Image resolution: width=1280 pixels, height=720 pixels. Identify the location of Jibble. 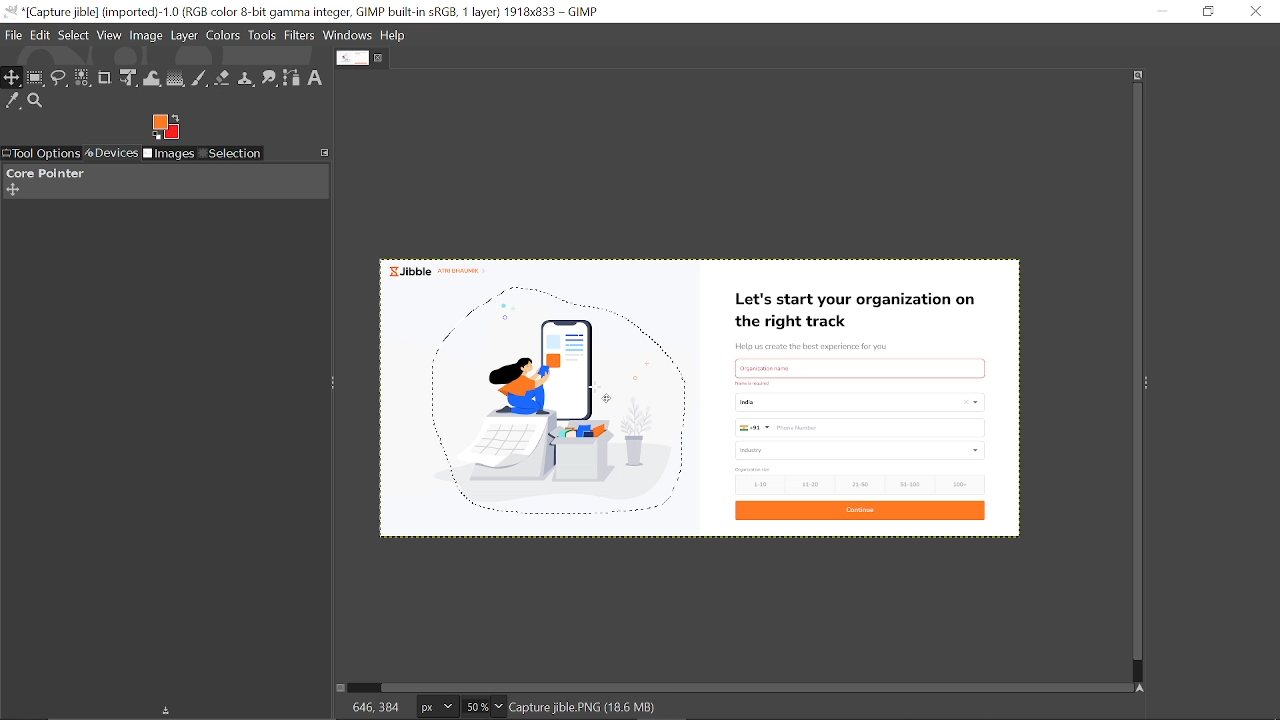
(436, 269).